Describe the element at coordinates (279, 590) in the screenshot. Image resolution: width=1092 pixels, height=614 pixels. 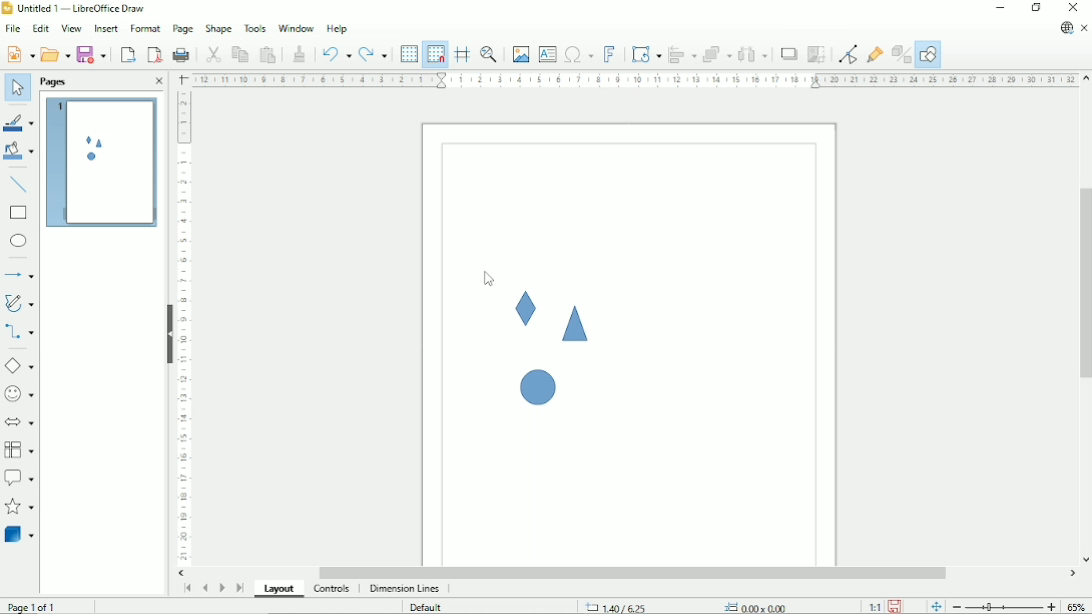
I see `Layout` at that location.